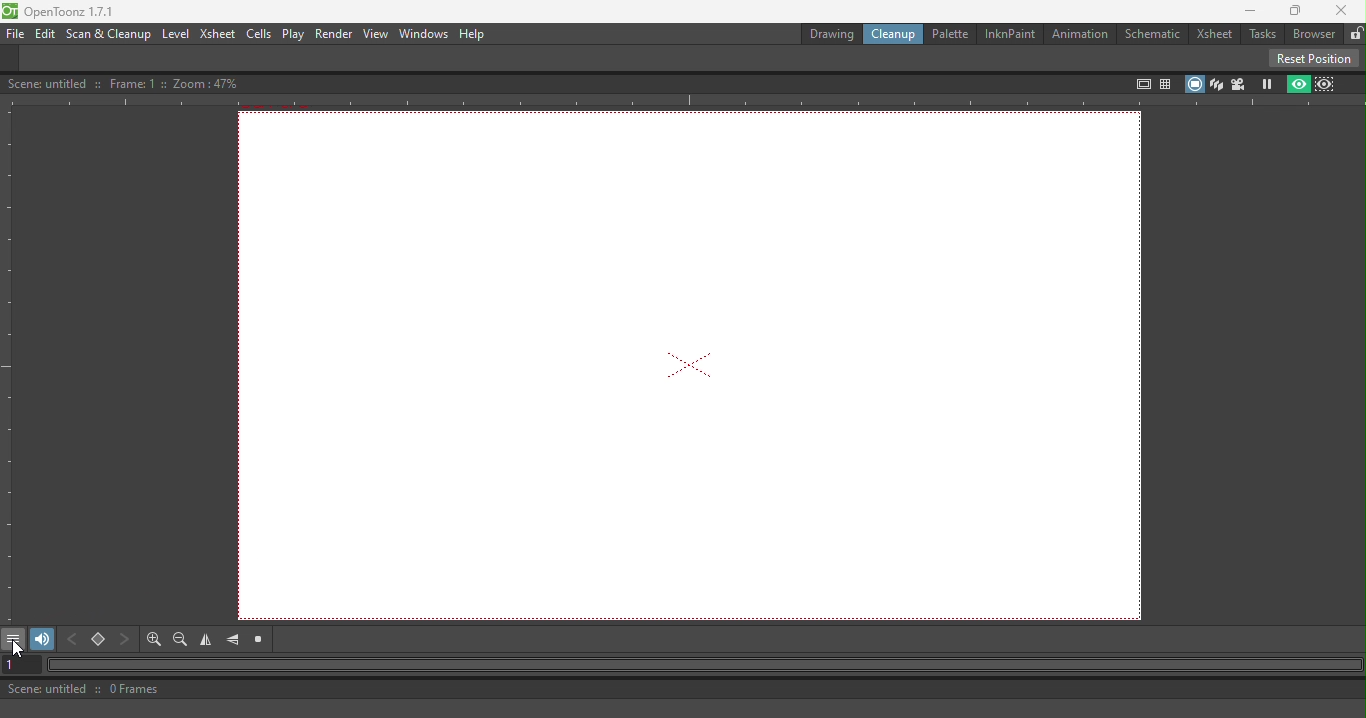 This screenshot has height=718, width=1366. I want to click on Animation, so click(1082, 35).